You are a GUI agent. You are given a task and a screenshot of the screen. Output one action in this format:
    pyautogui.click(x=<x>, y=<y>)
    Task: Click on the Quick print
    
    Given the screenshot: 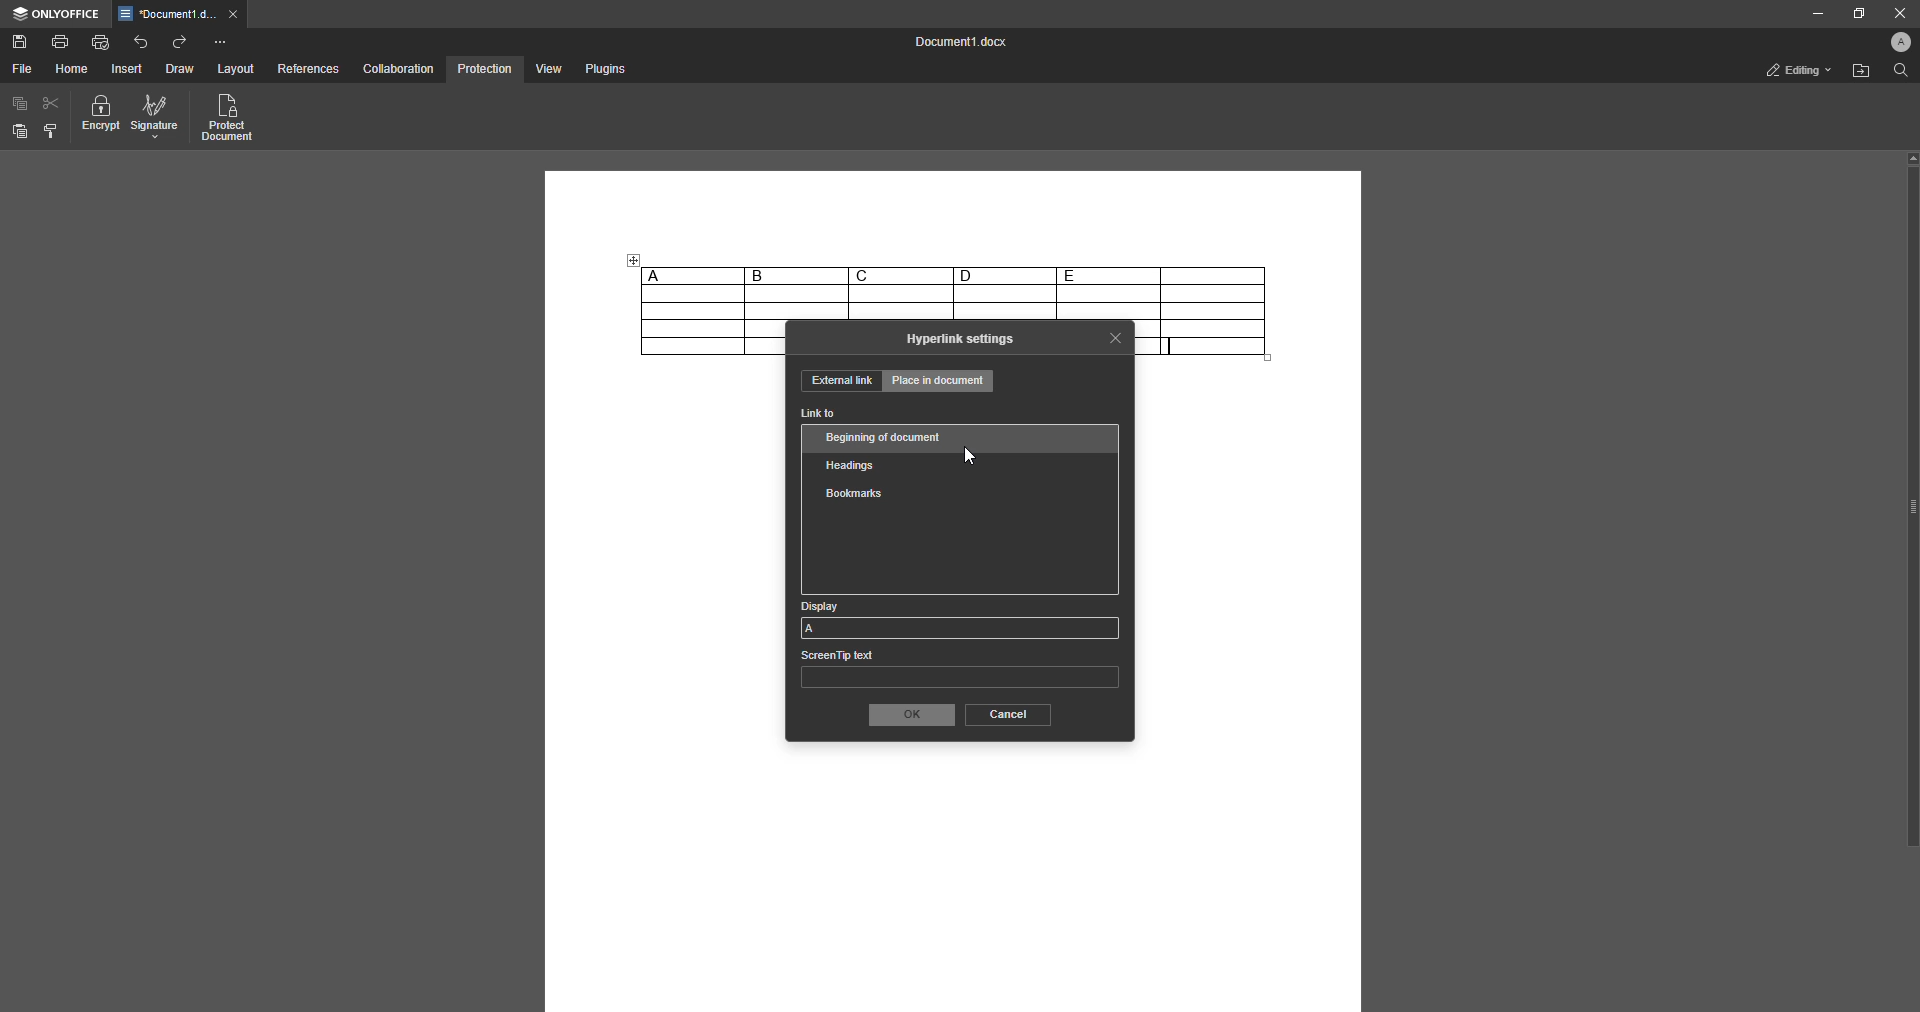 What is the action you would take?
    pyautogui.click(x=101, y=41)
    